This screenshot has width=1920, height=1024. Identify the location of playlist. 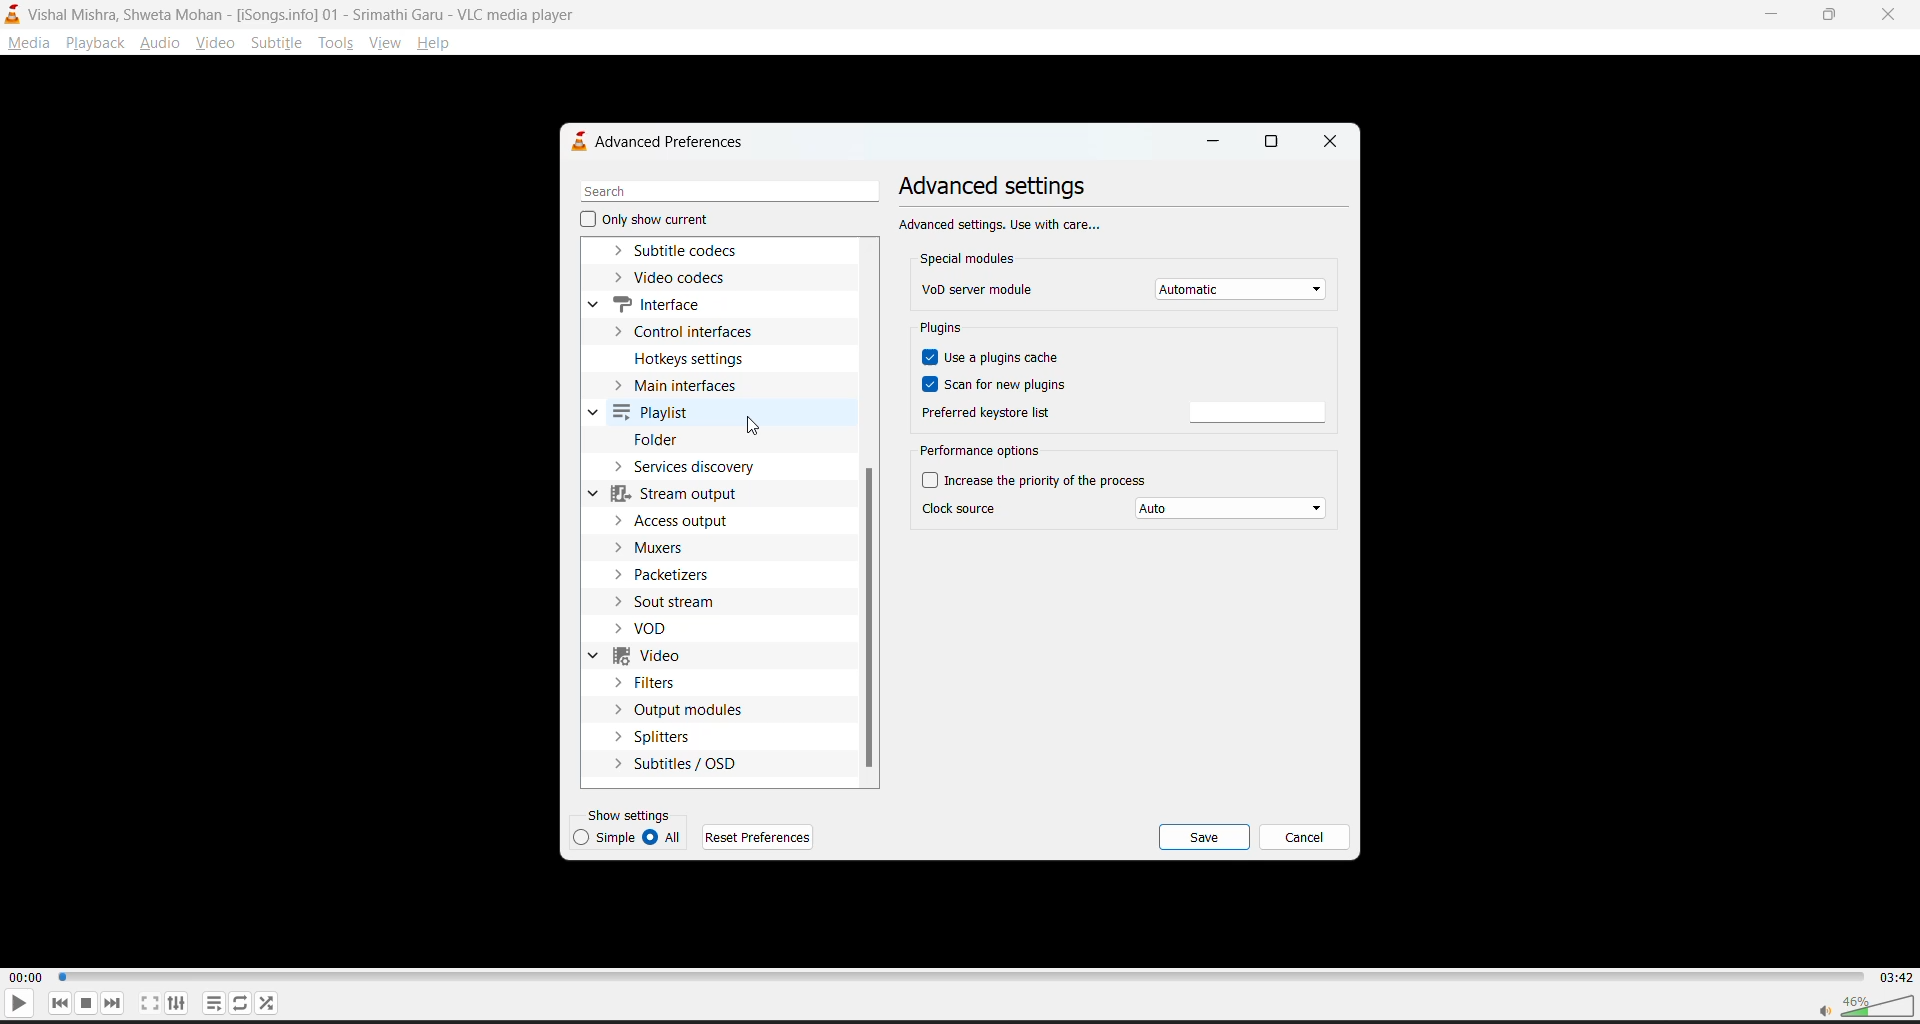
(210, 1001).